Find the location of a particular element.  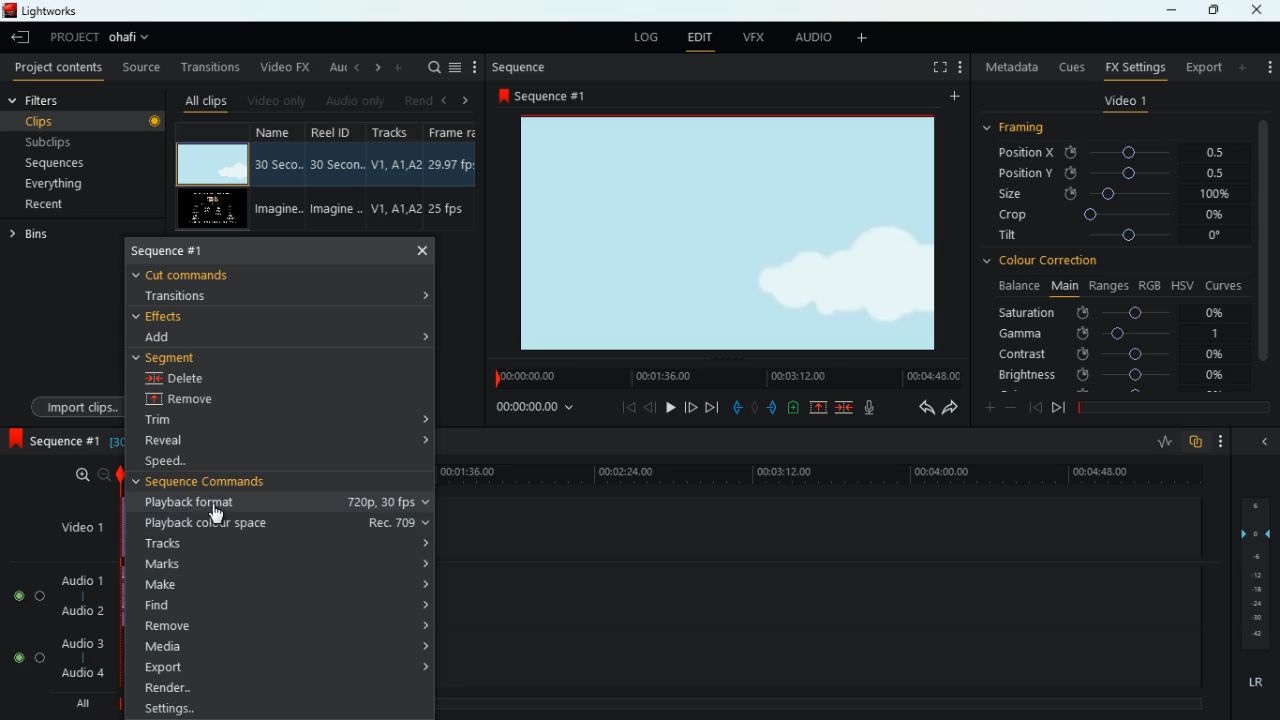

rate is located at coordinates (1161, 442).